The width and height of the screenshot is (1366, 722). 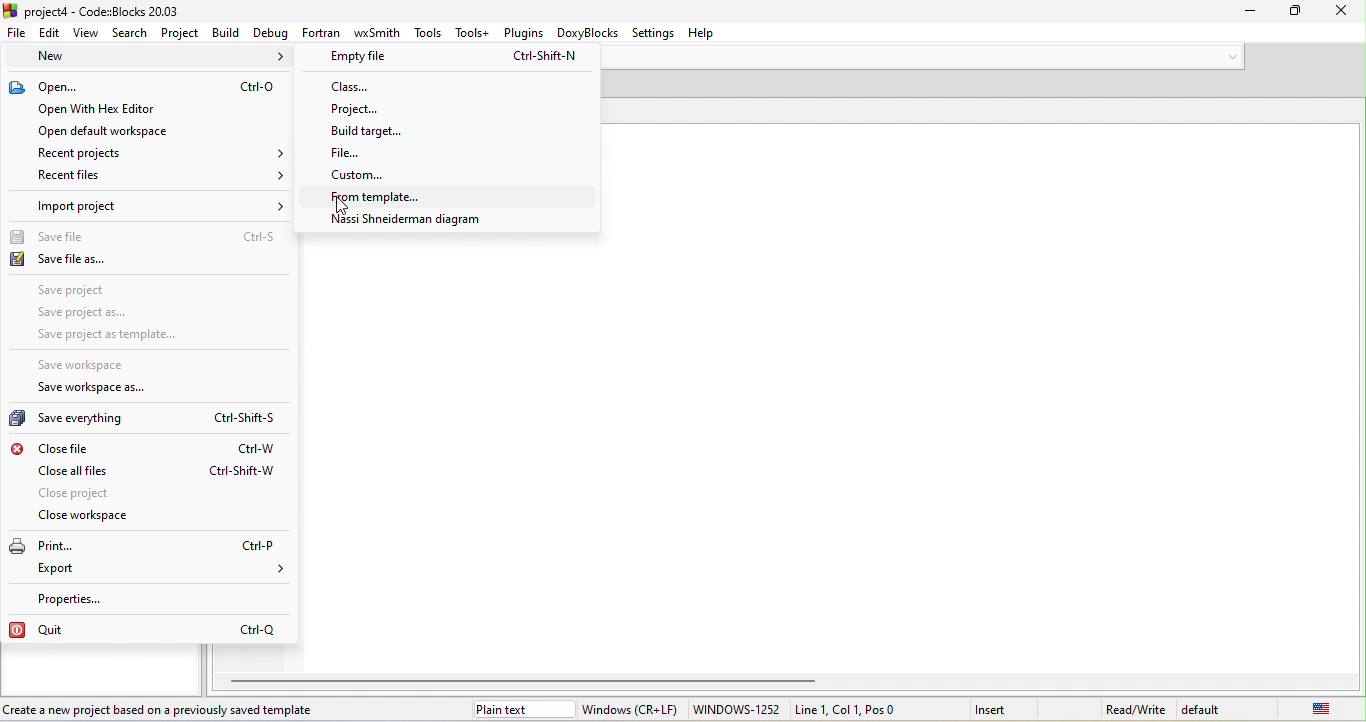 What do you see at coordinates (155, 472) in the screenshot?
I see `close all files` at bounding box center [155, 472].